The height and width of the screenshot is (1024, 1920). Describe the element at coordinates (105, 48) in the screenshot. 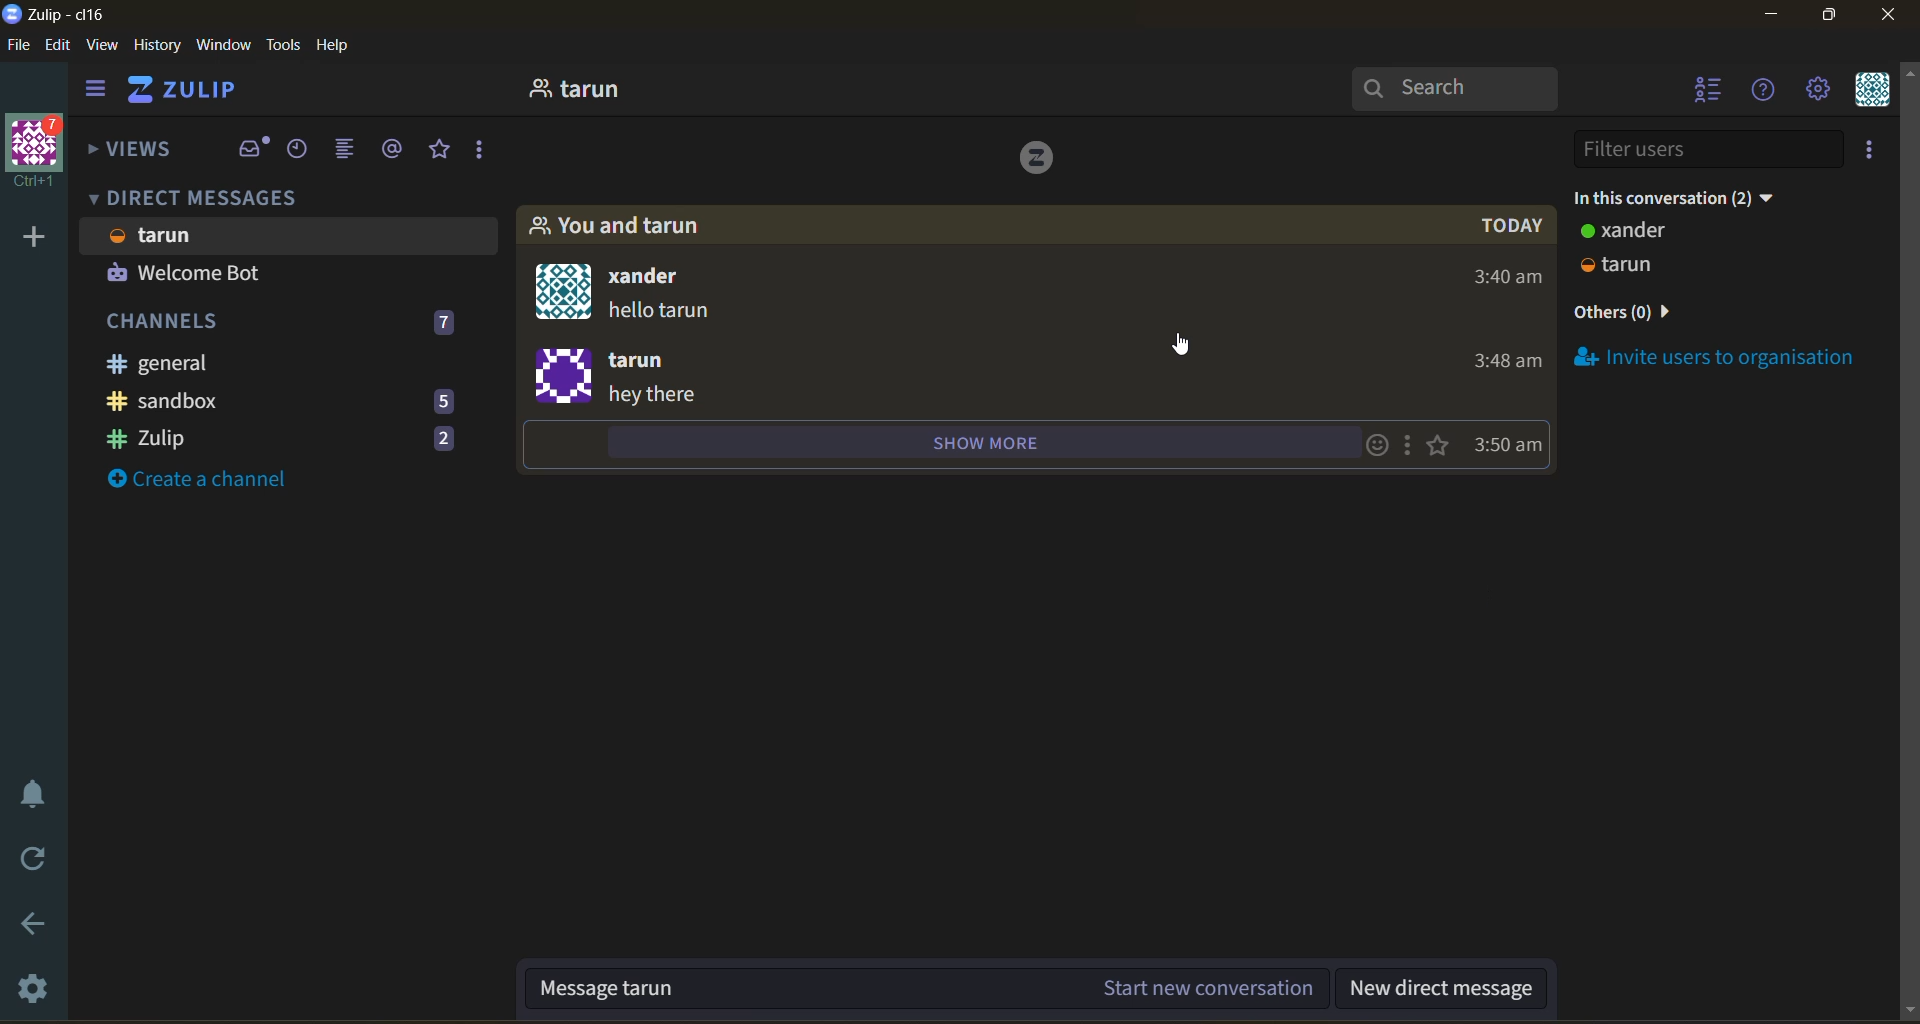

I see `view` at that location.